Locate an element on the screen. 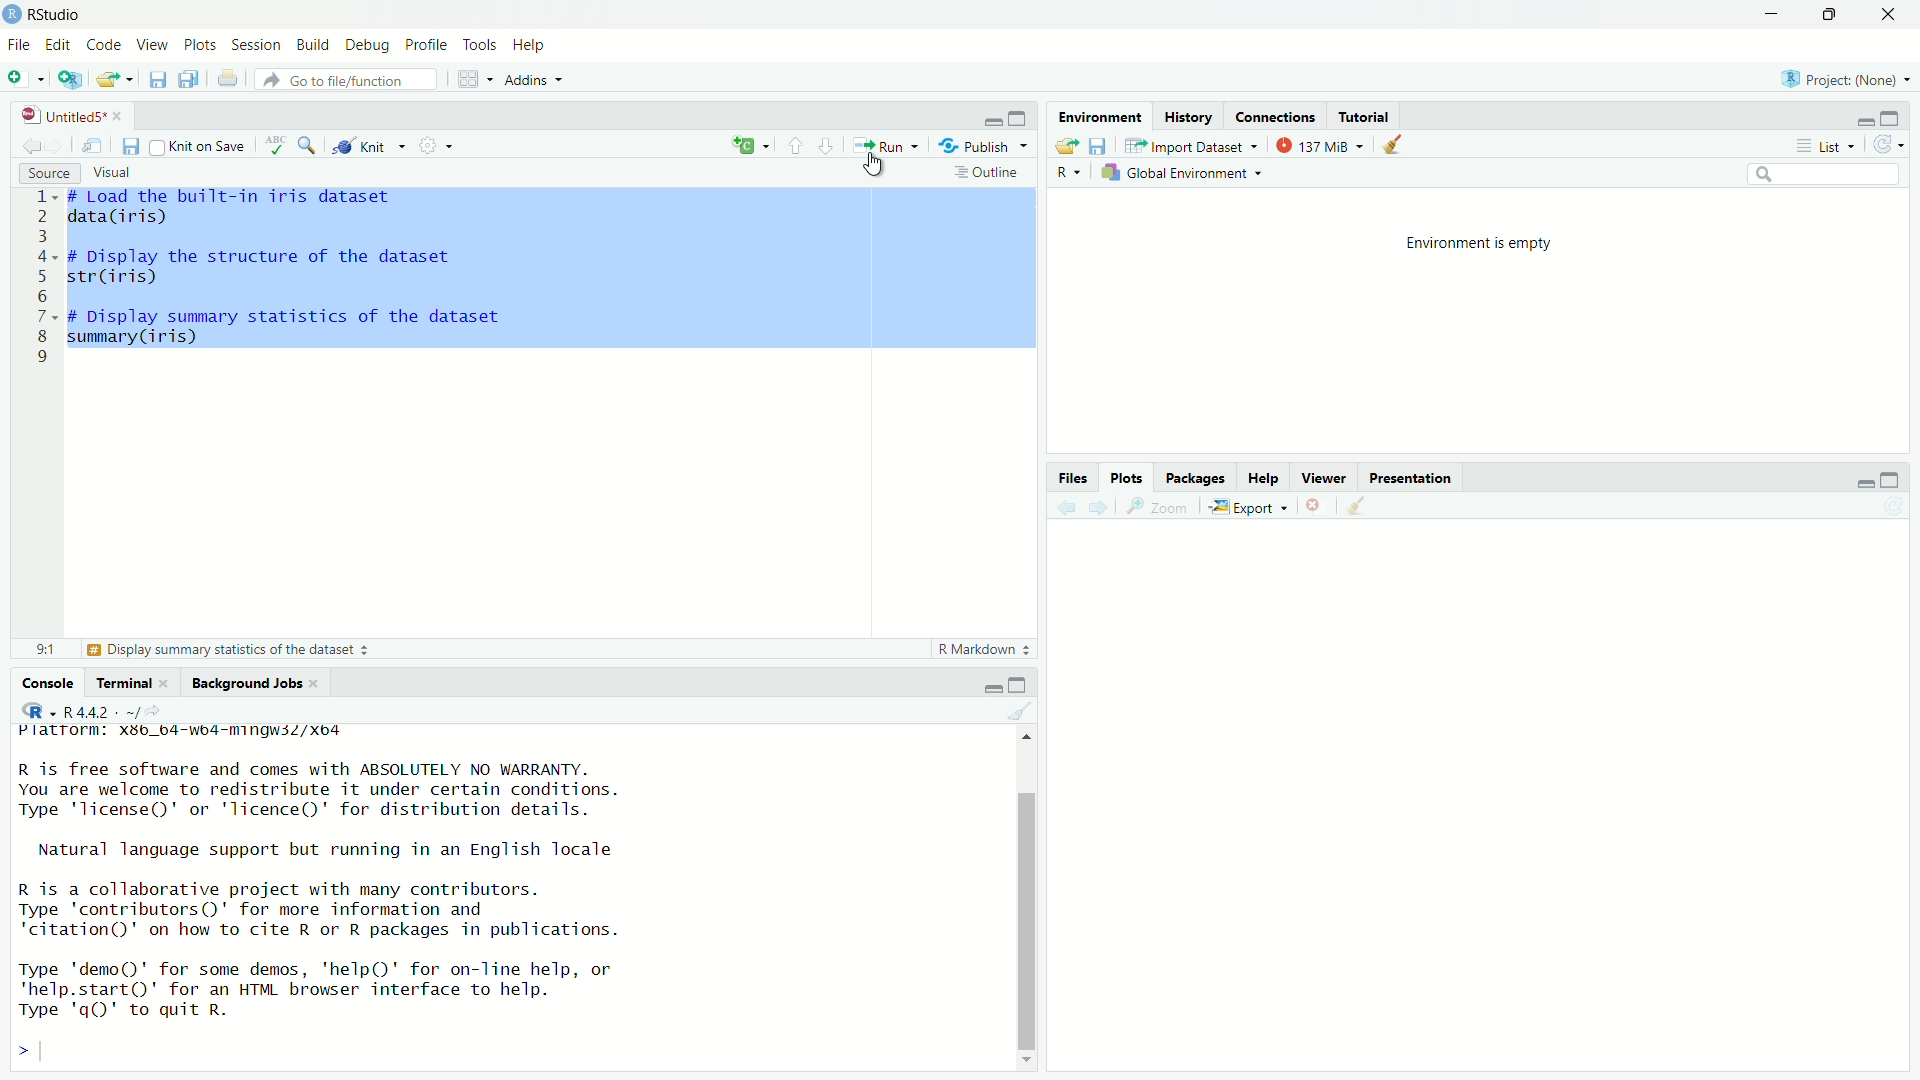 Image resolution: width=1920 pixels, height=1080 pixels. Environment is empty is located at coordinates (1479, 245).